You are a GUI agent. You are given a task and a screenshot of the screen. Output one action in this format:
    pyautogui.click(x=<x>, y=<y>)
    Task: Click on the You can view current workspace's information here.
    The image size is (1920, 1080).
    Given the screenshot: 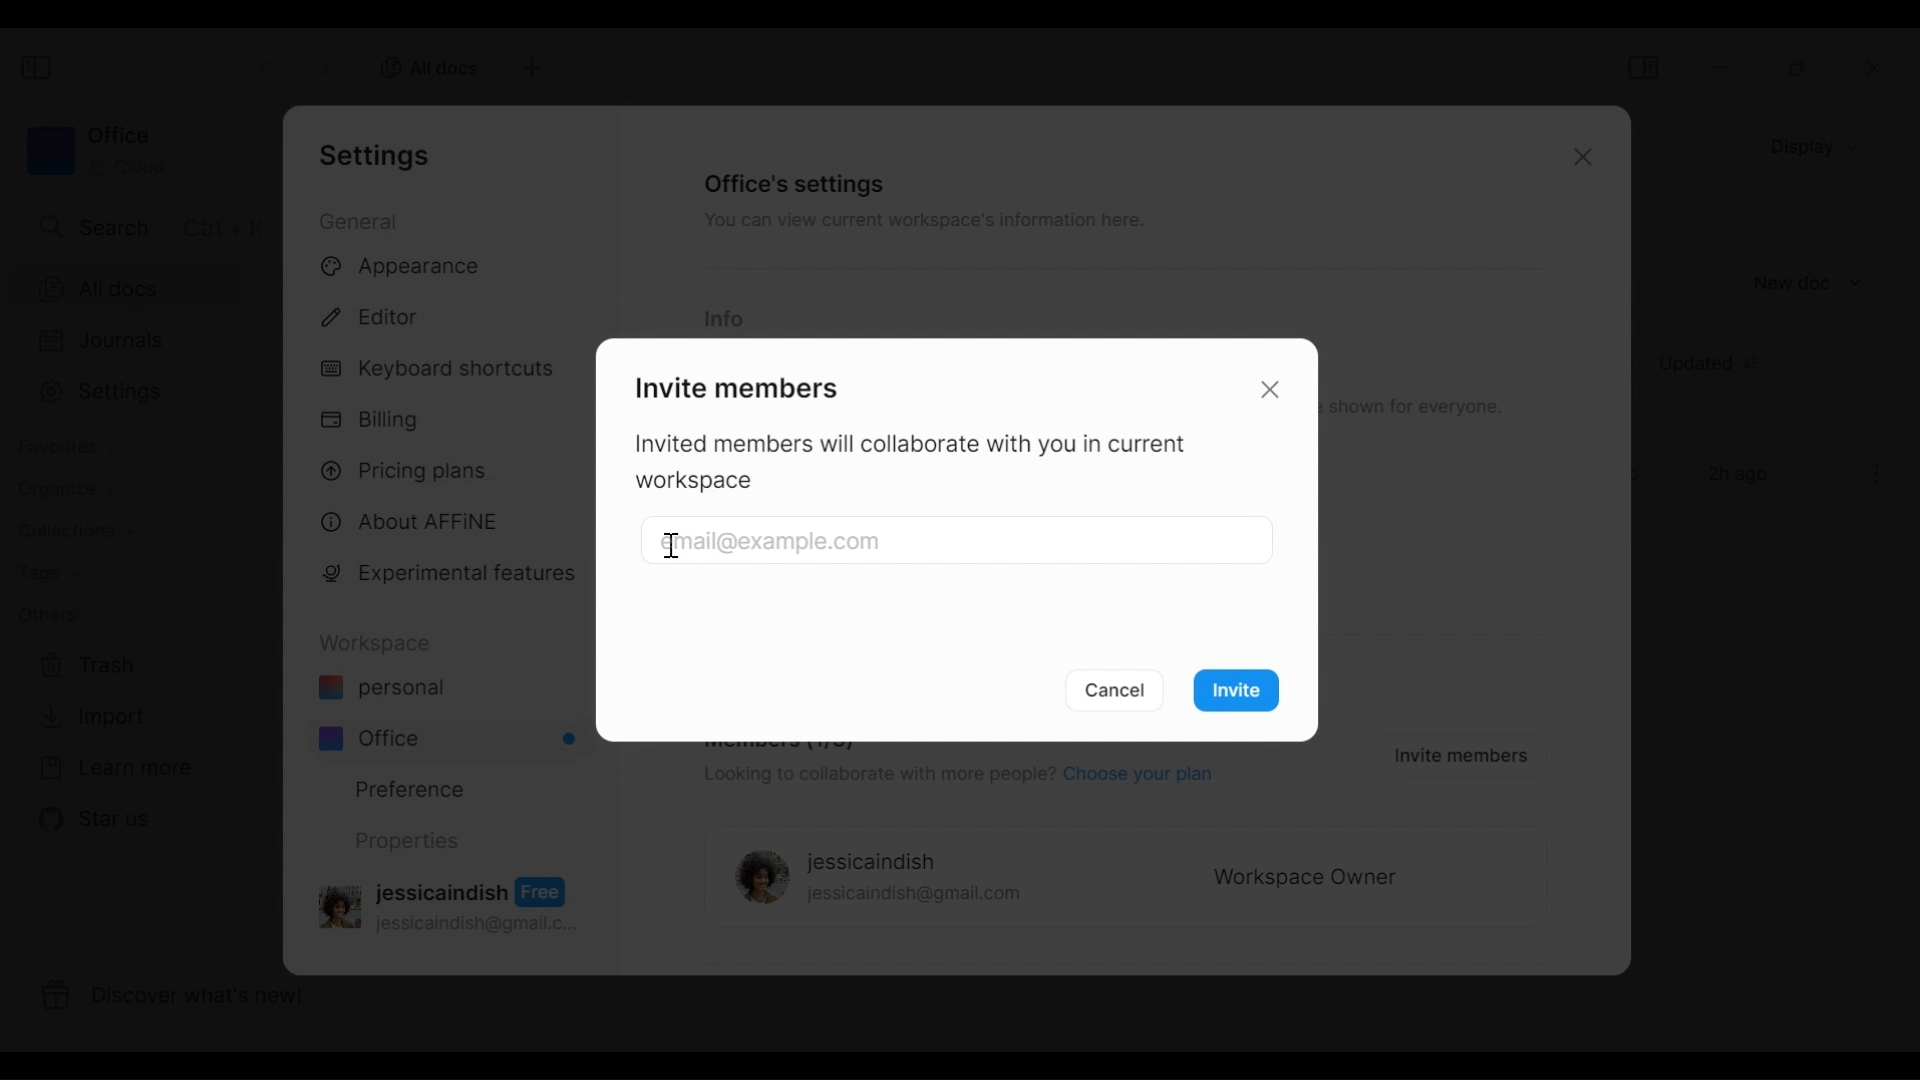 What is the action you would take?
    pyautogui.click(x=921, y=224)
    